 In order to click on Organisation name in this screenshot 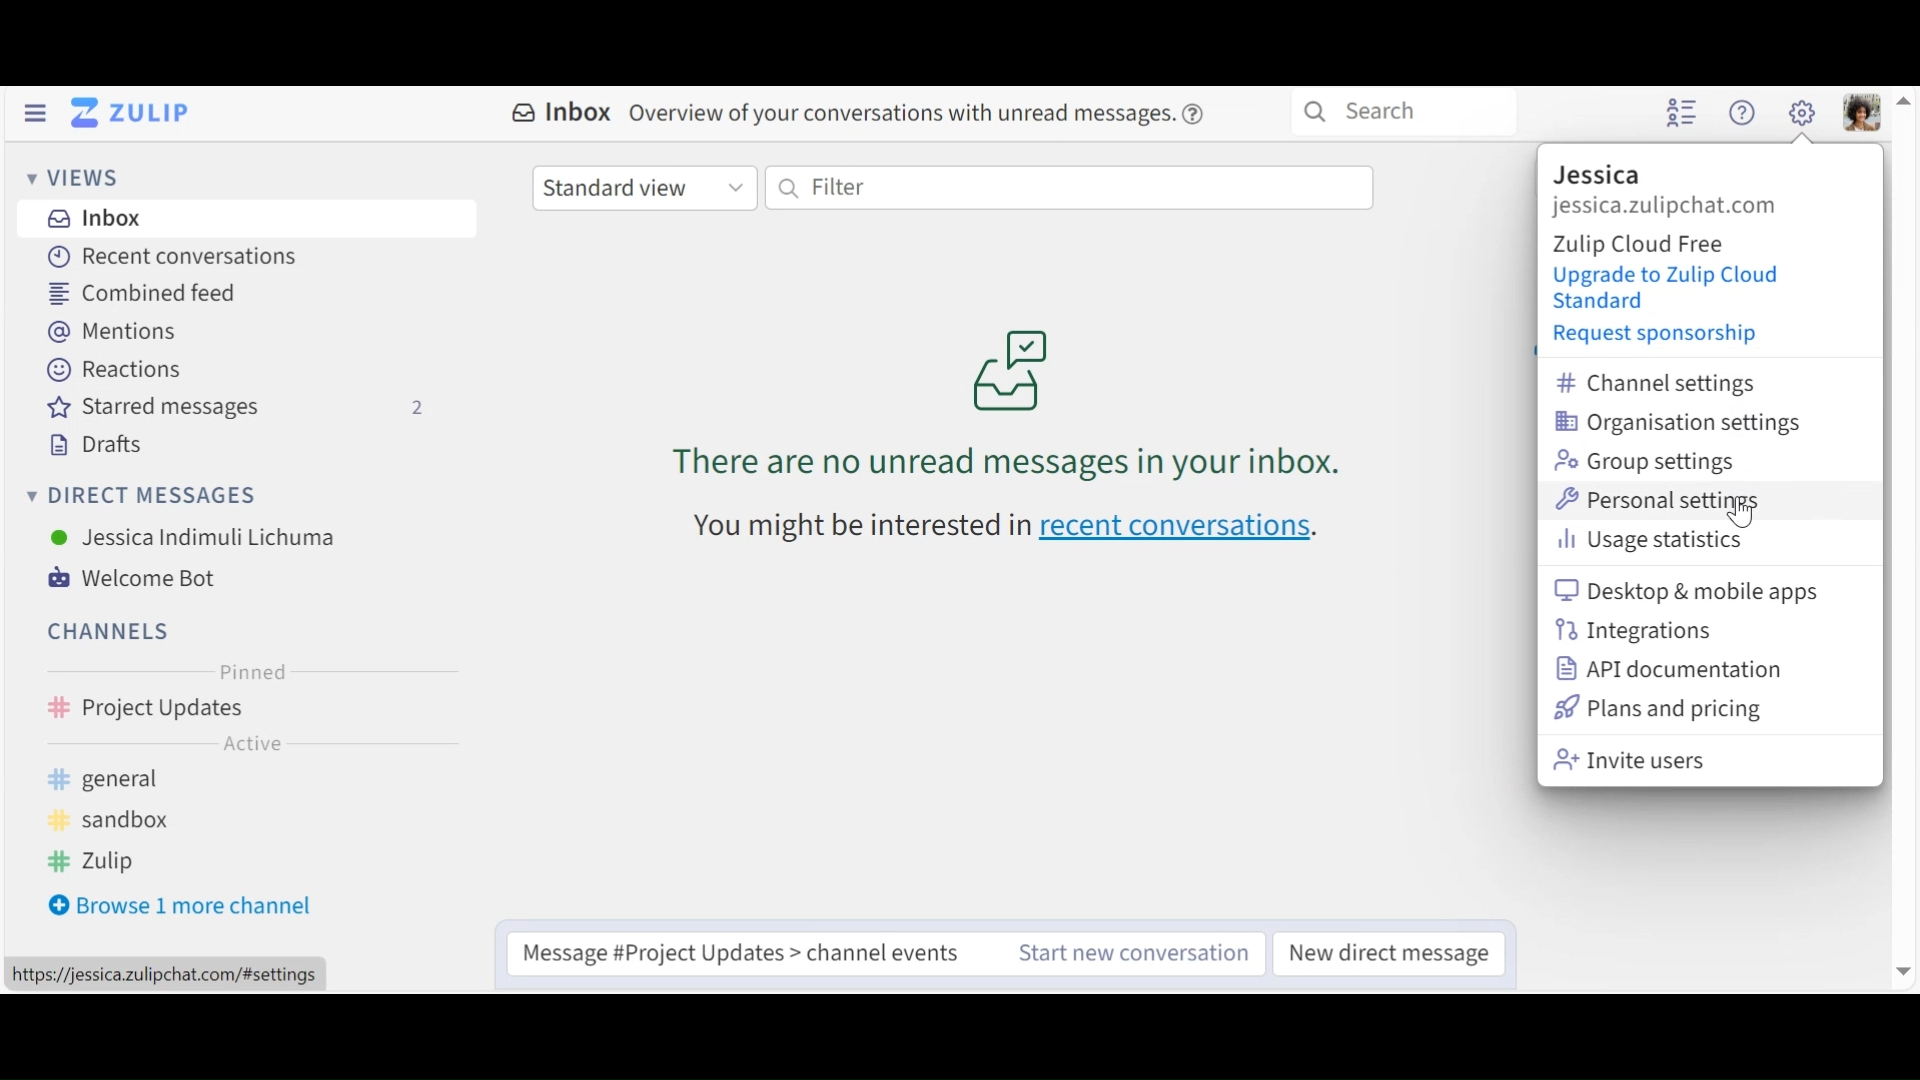, I will do `click(1598, 174)`.